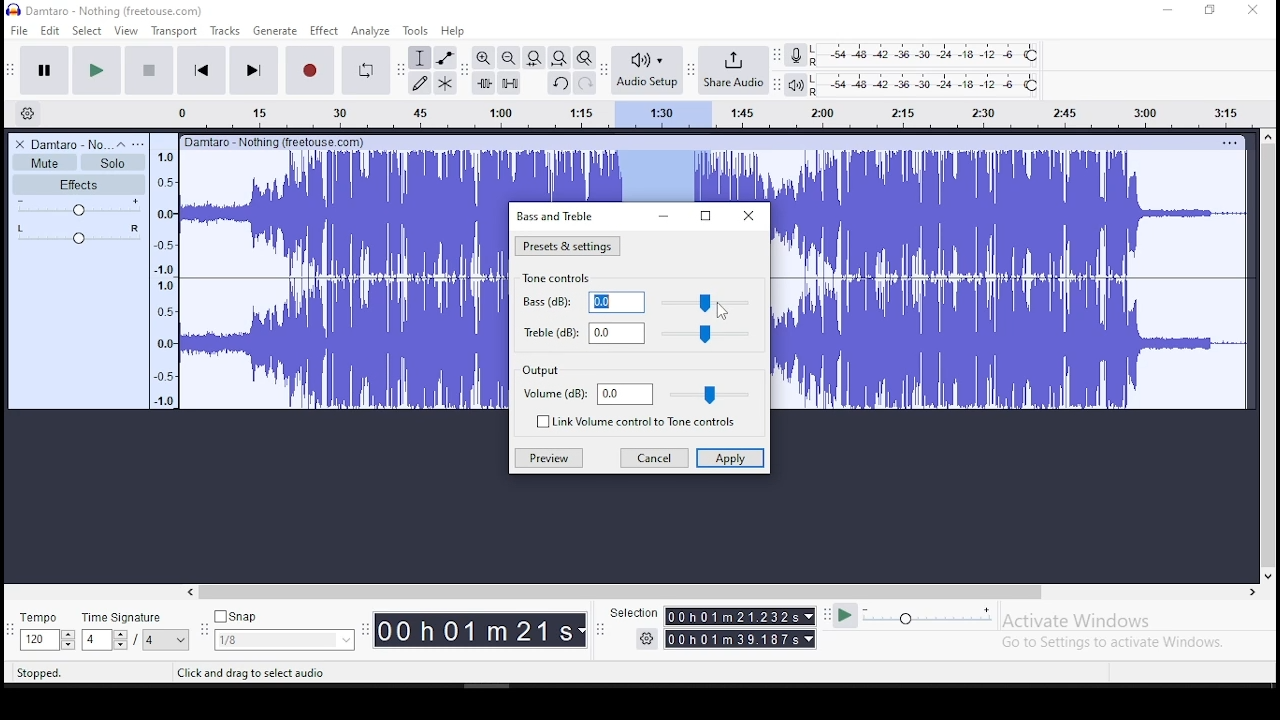 The image size is (1280, 720). What do you see at coordinates (371, 31) in the screenshot?
I see `analyze` at bounding box center [371, 31].